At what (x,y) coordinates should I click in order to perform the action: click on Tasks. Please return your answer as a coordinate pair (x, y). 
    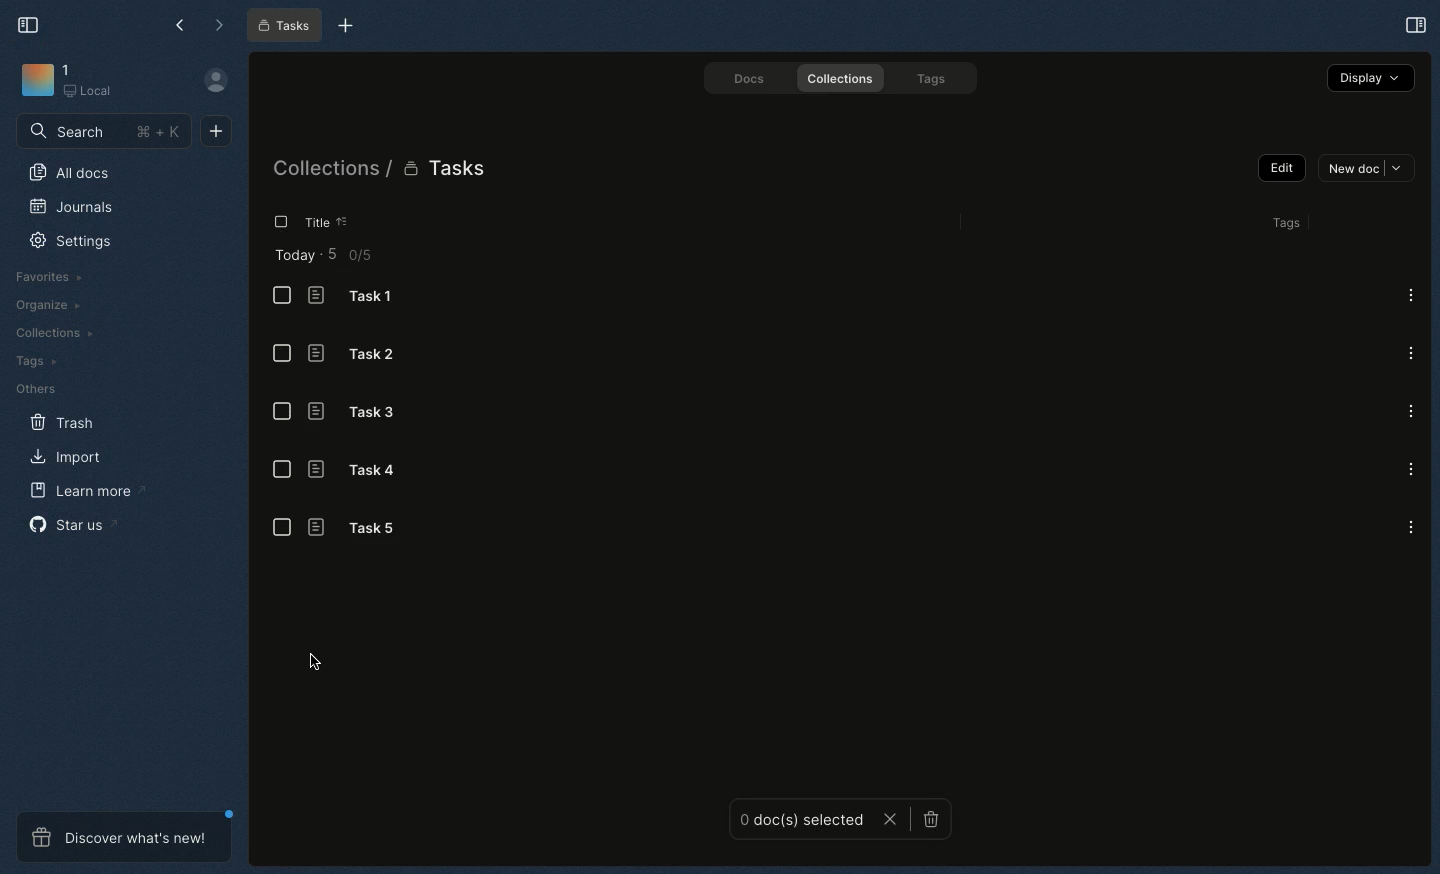
    Looking at the image, I should click on (448, 171).